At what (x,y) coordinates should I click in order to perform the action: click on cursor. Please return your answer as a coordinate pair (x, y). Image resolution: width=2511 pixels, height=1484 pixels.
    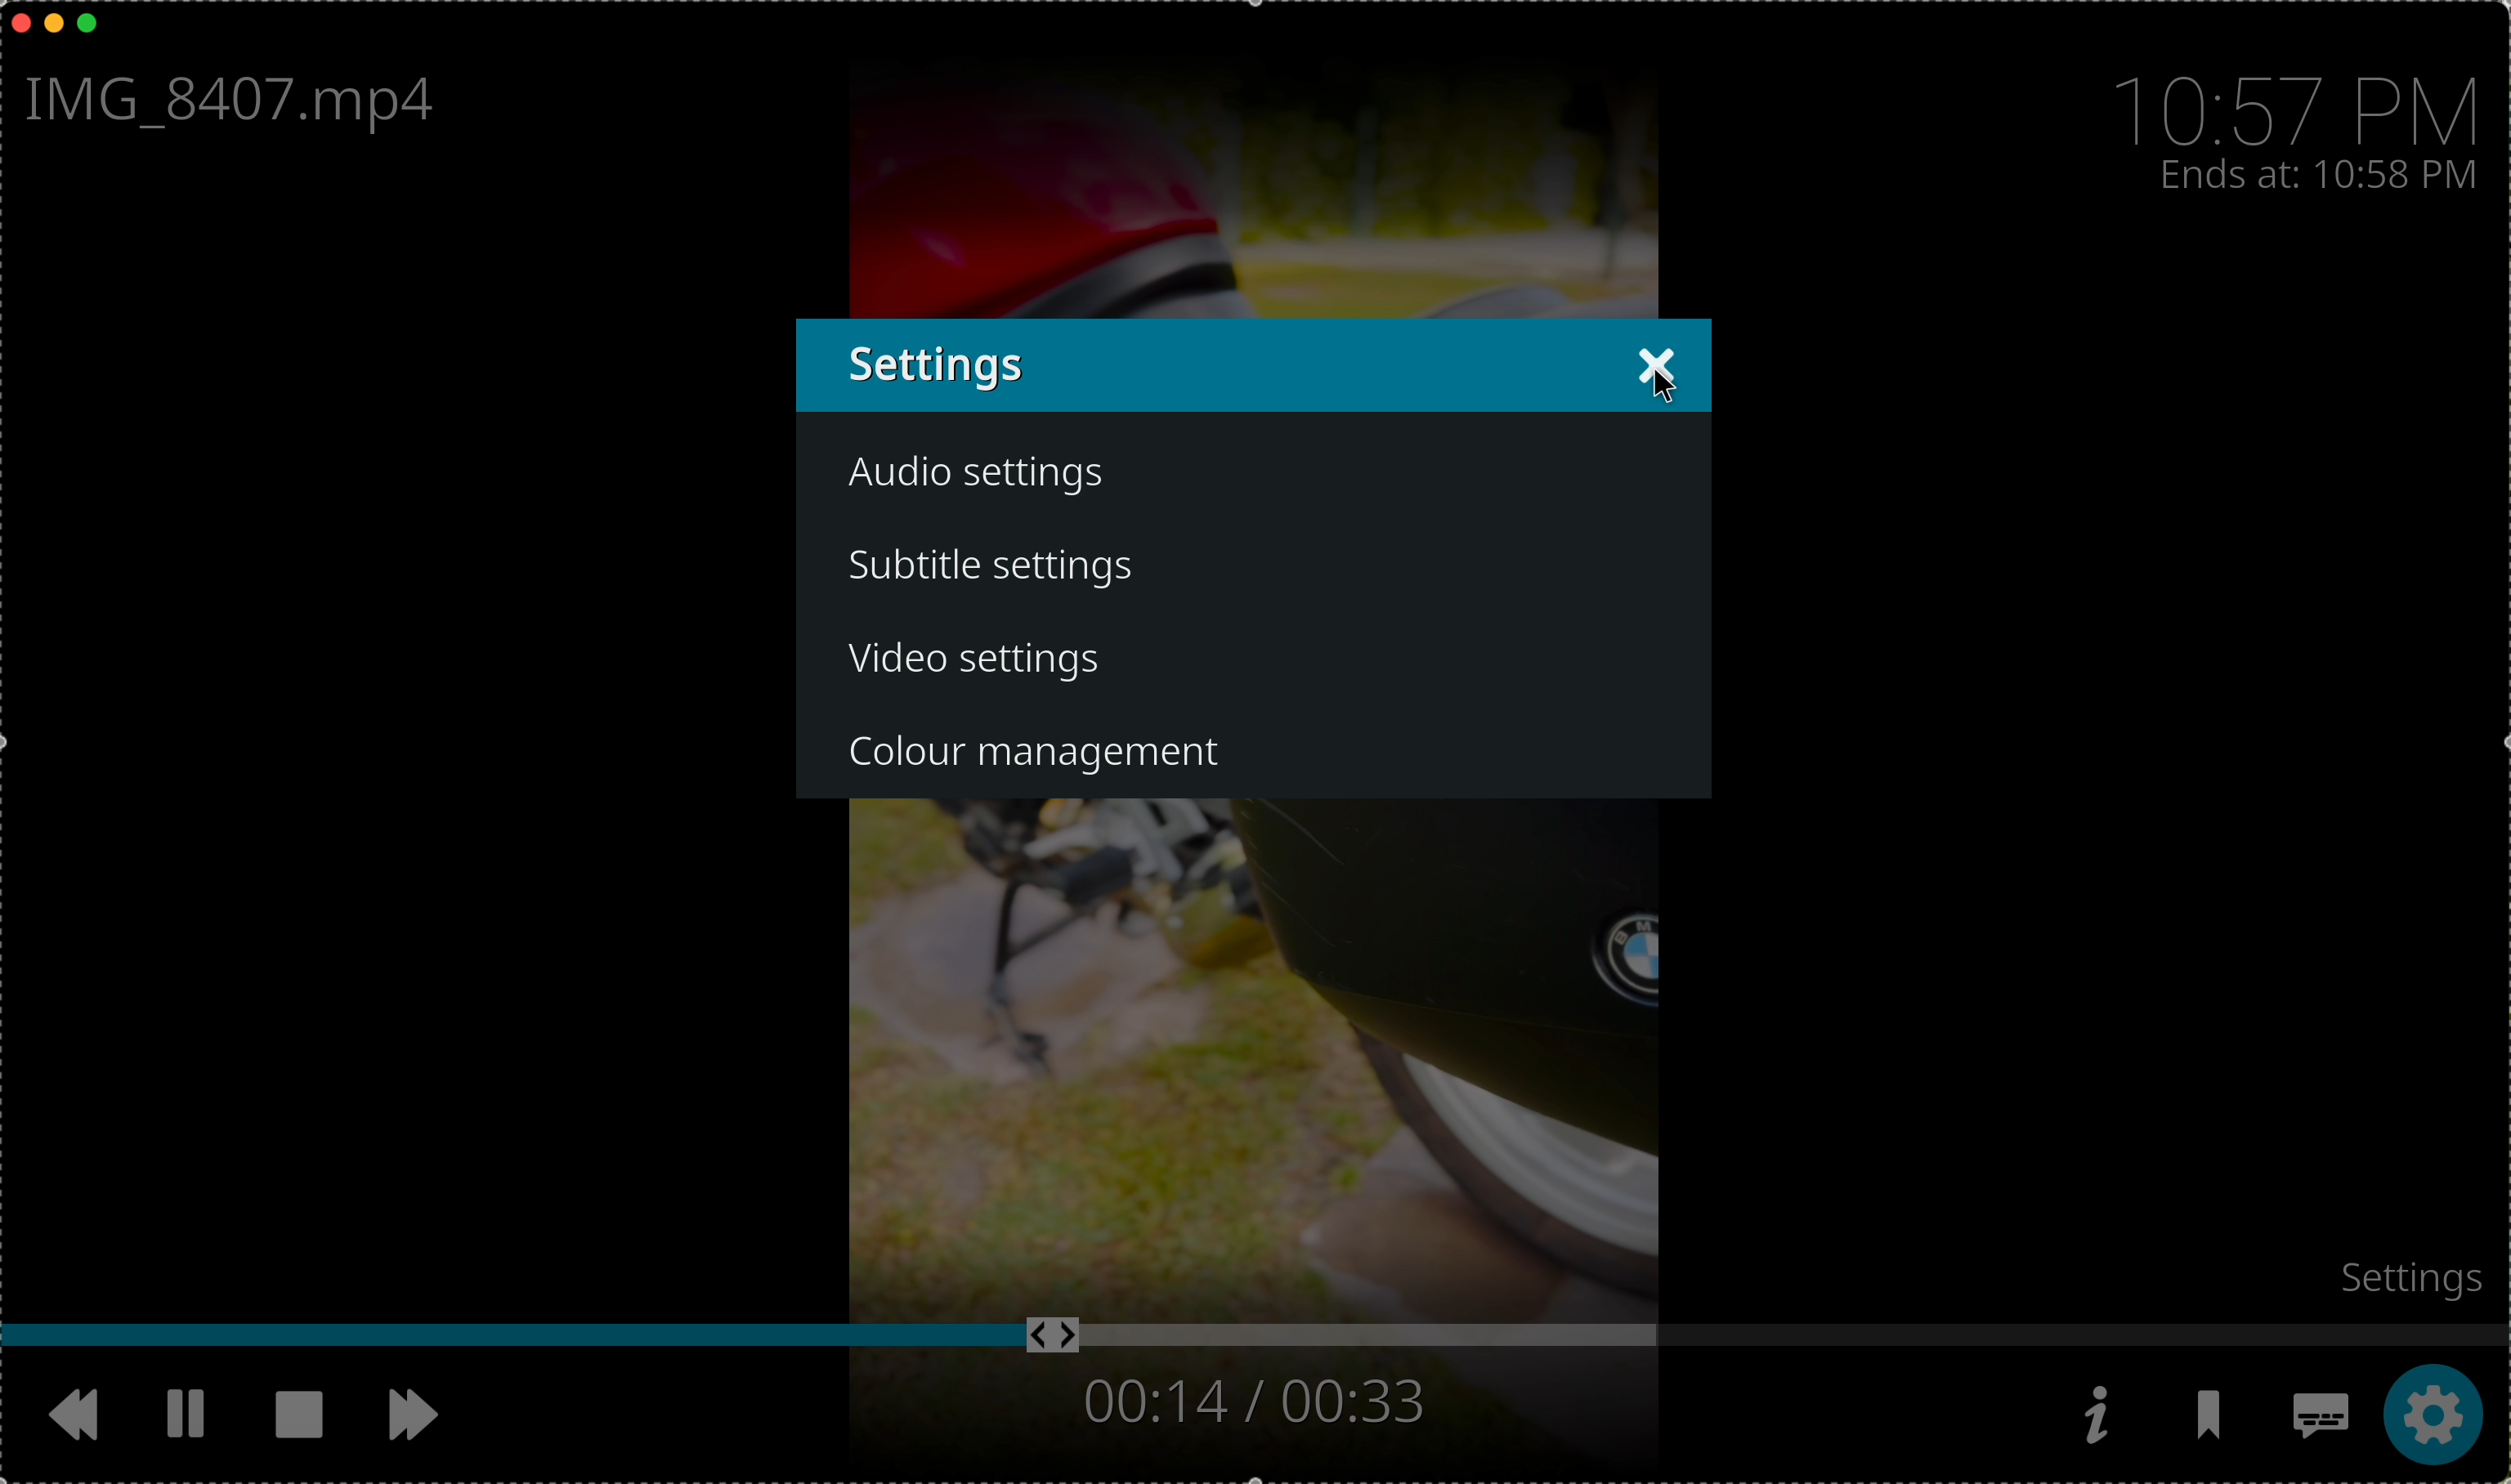
    Looking at the image, I should click on (1663, 394).